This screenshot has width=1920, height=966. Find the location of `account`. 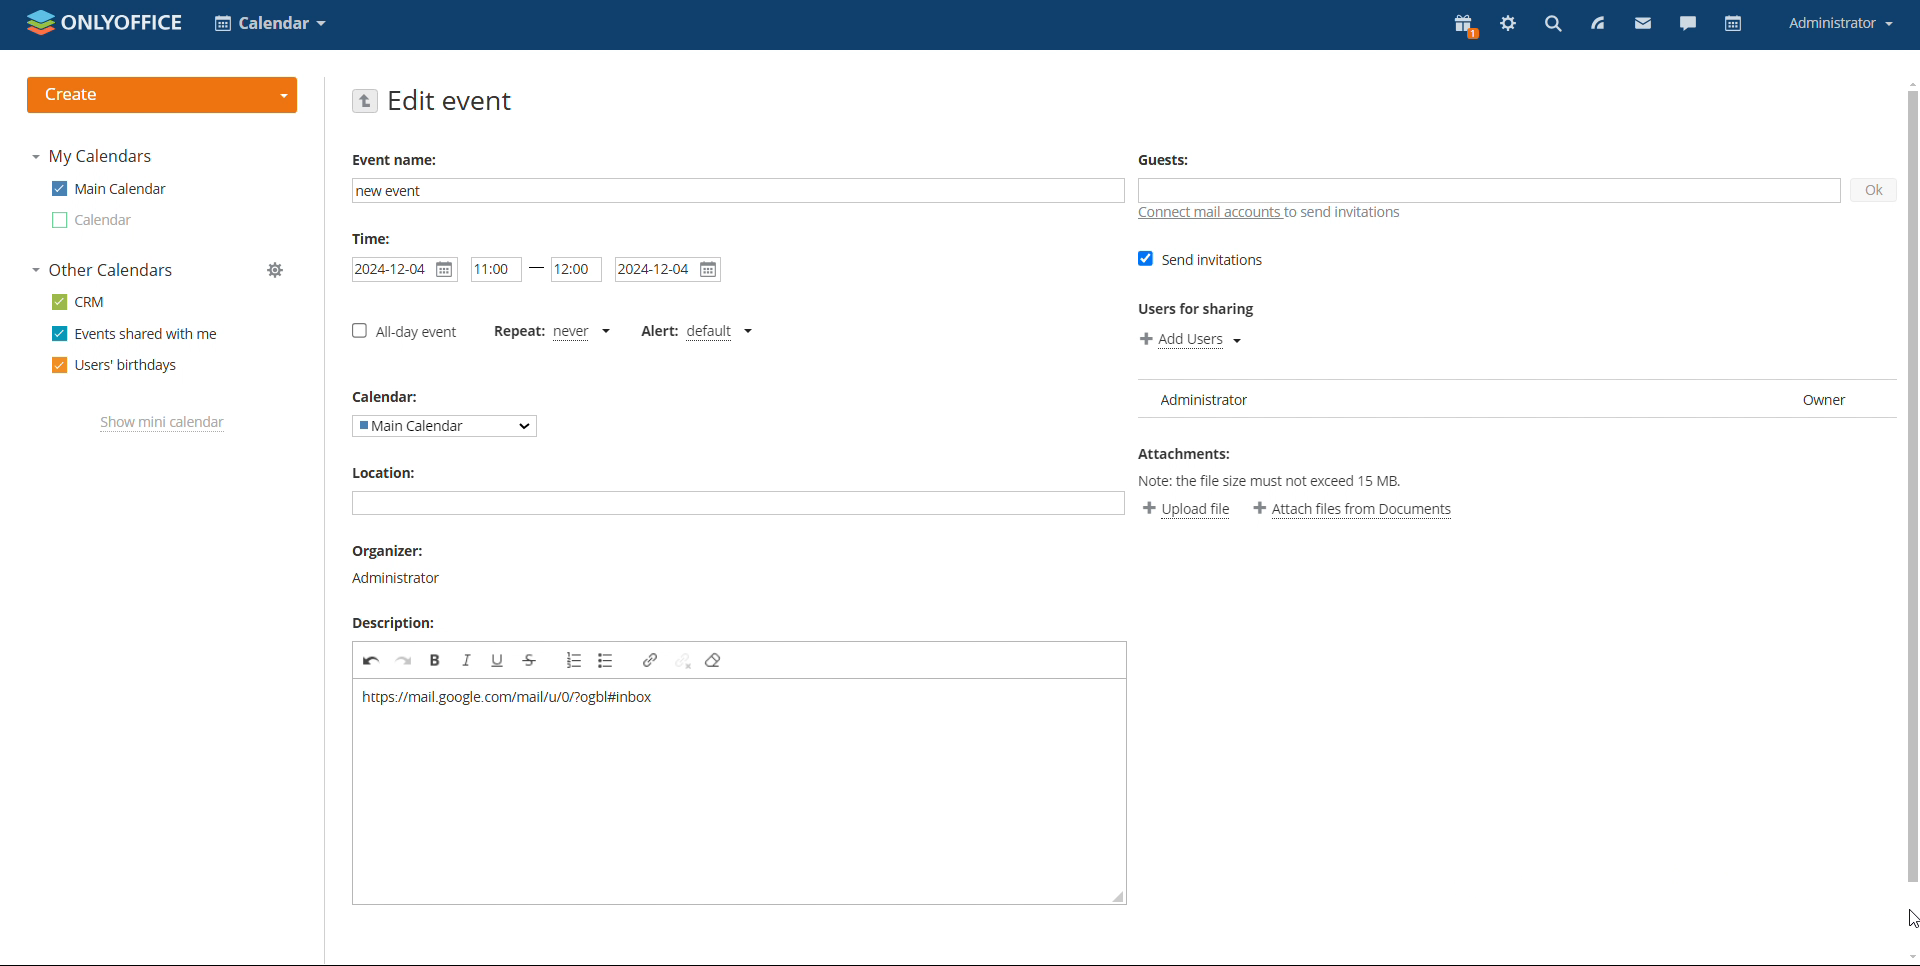

account is located at coordinates (1839, 23).